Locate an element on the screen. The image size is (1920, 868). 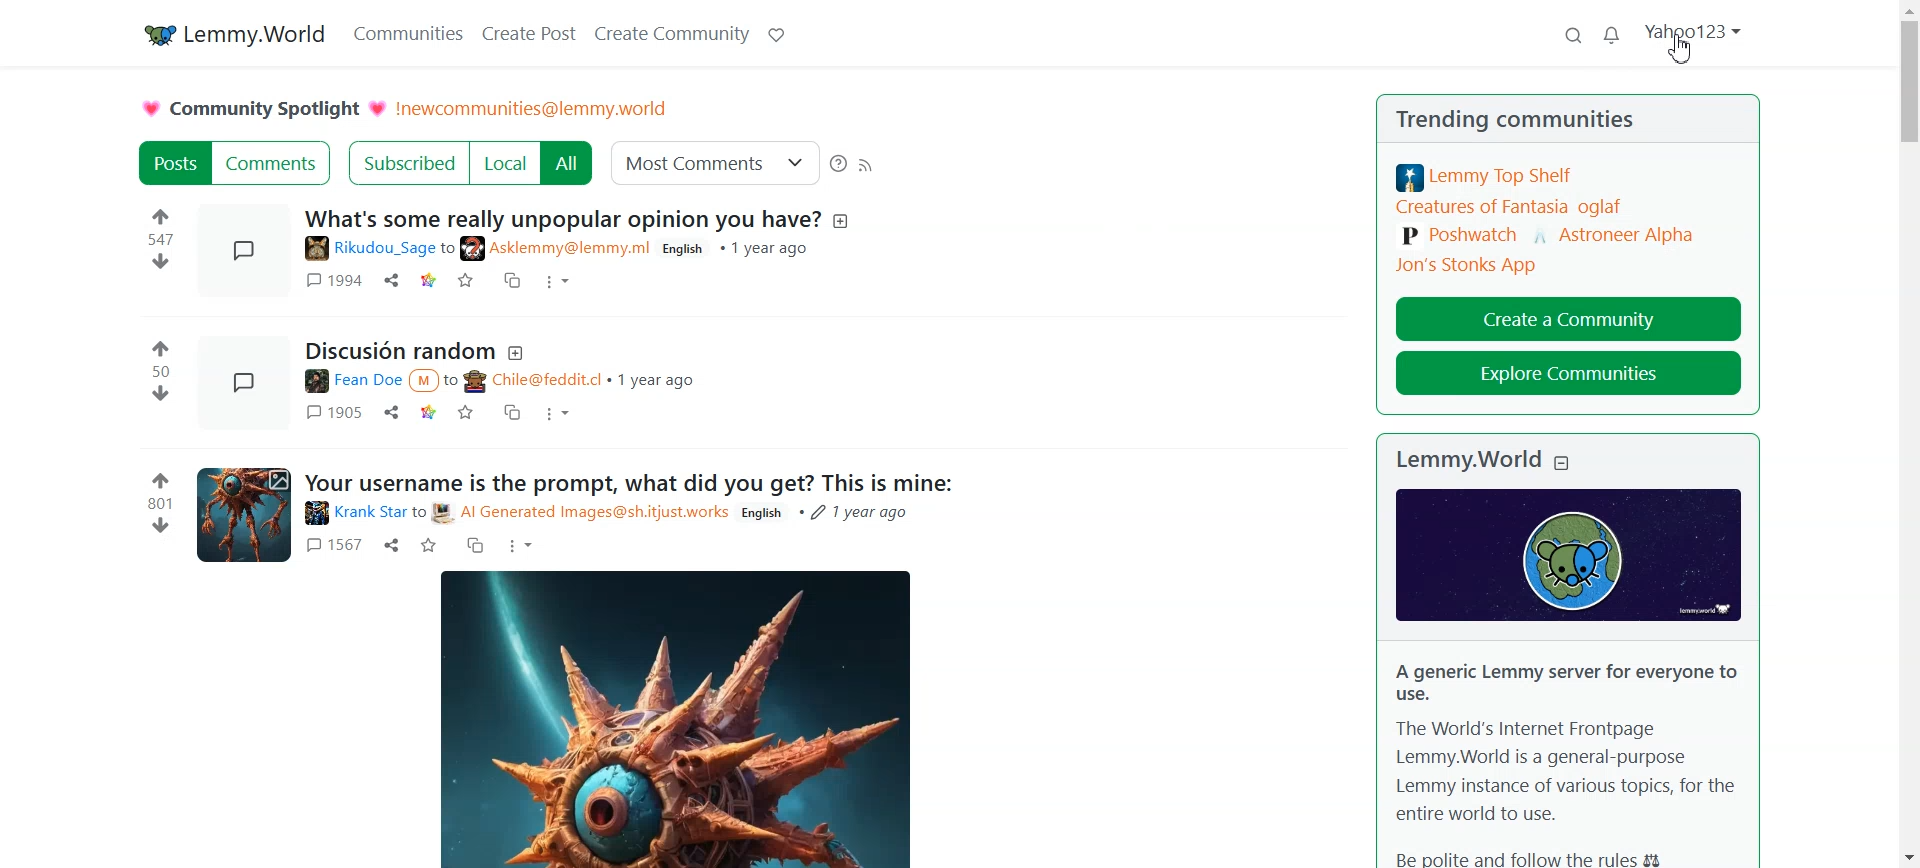
Create Post is located at coordinates (531, 32).